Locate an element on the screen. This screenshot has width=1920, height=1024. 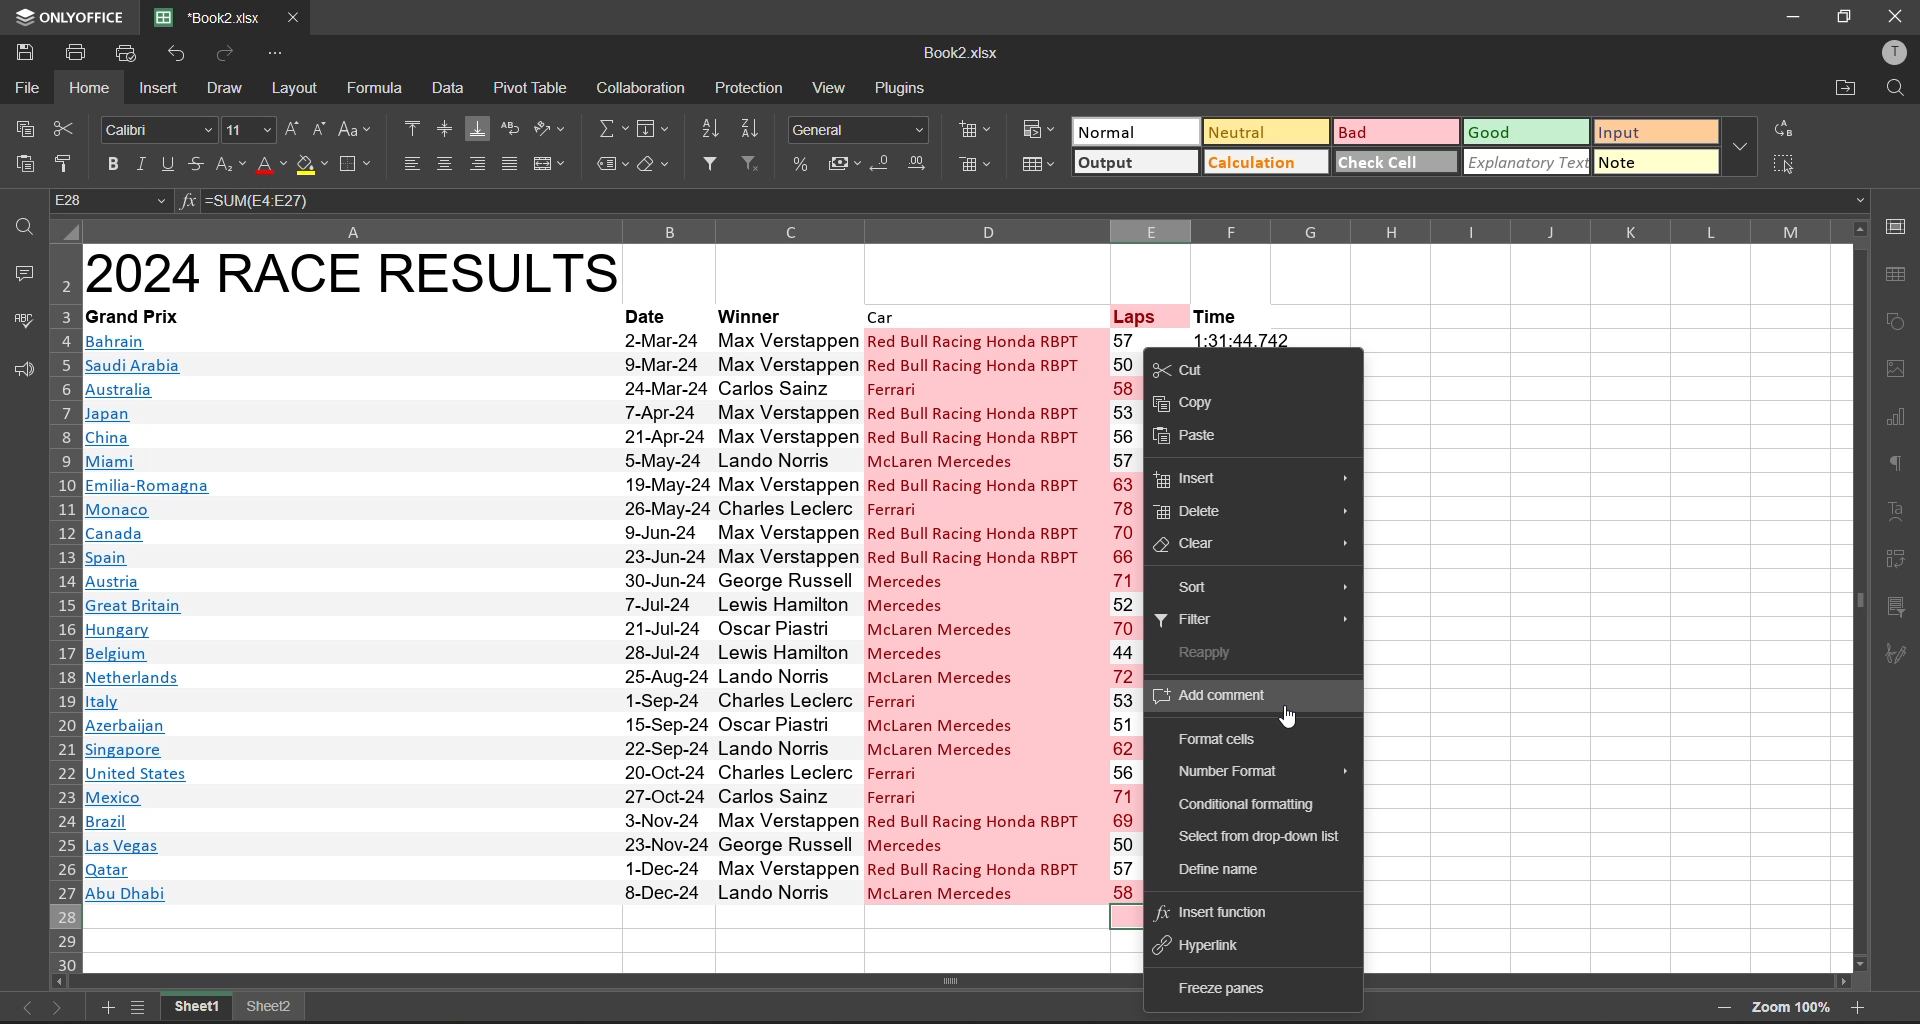
redo is located at coordinates (228, 51).